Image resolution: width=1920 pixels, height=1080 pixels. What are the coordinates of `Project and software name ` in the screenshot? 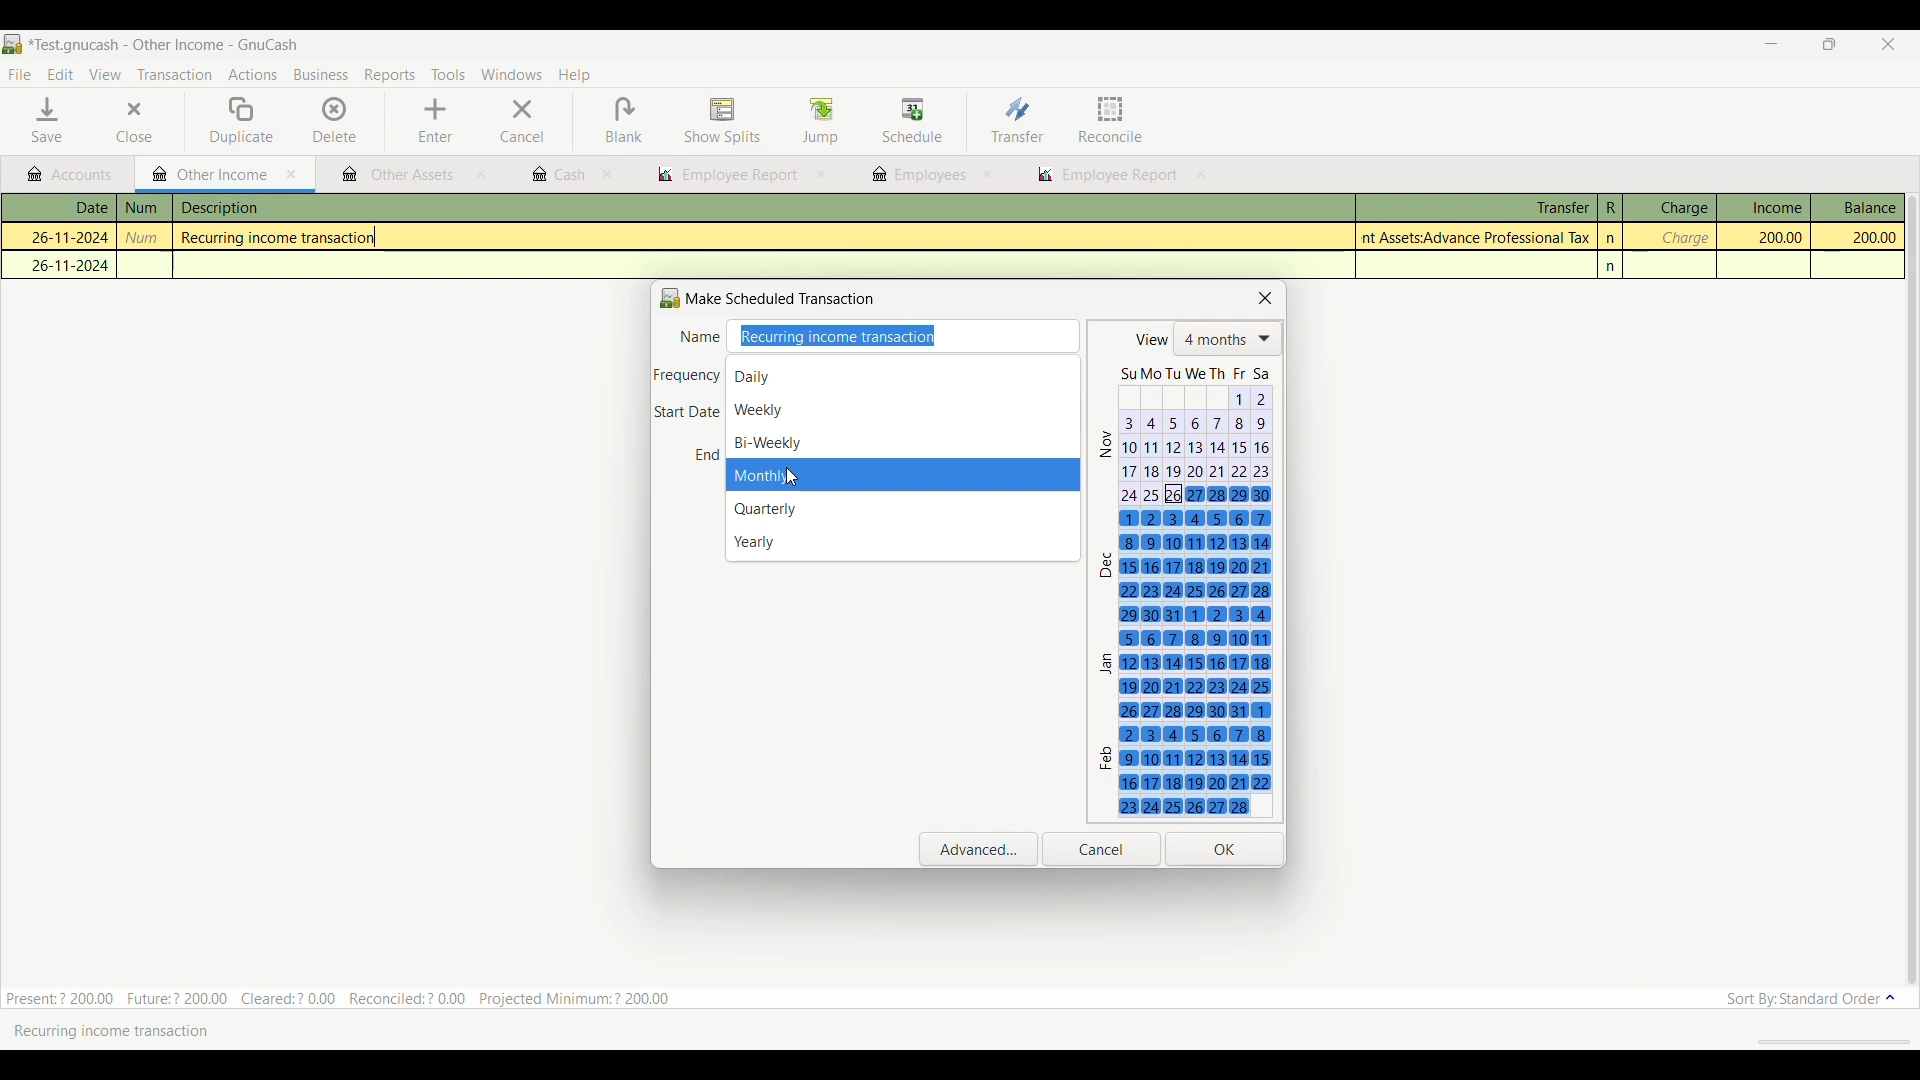 It's located at (164, 46).